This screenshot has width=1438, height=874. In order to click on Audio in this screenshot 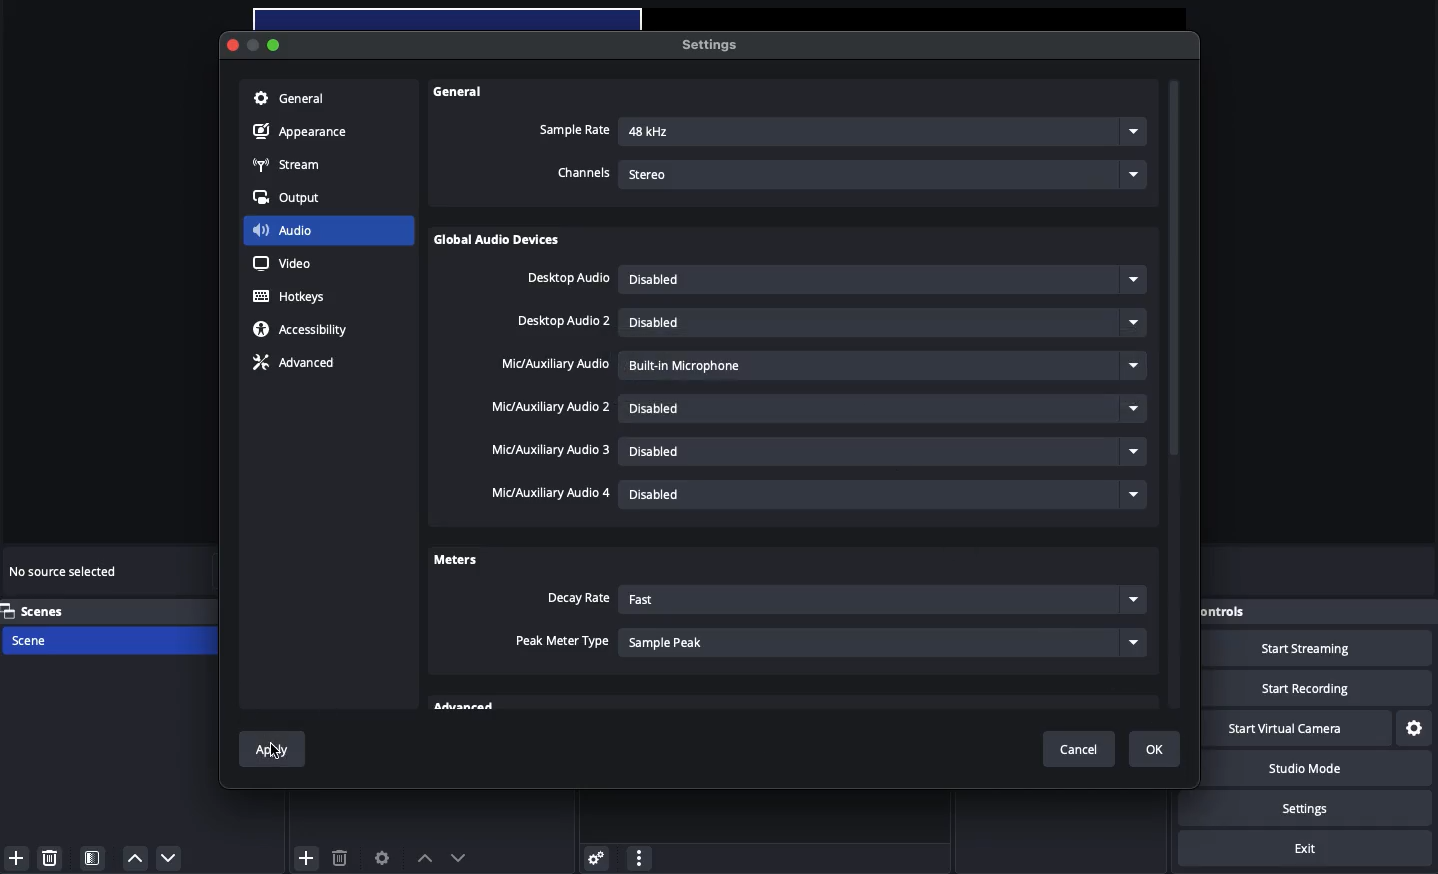, I will do `click(283, 229)`.